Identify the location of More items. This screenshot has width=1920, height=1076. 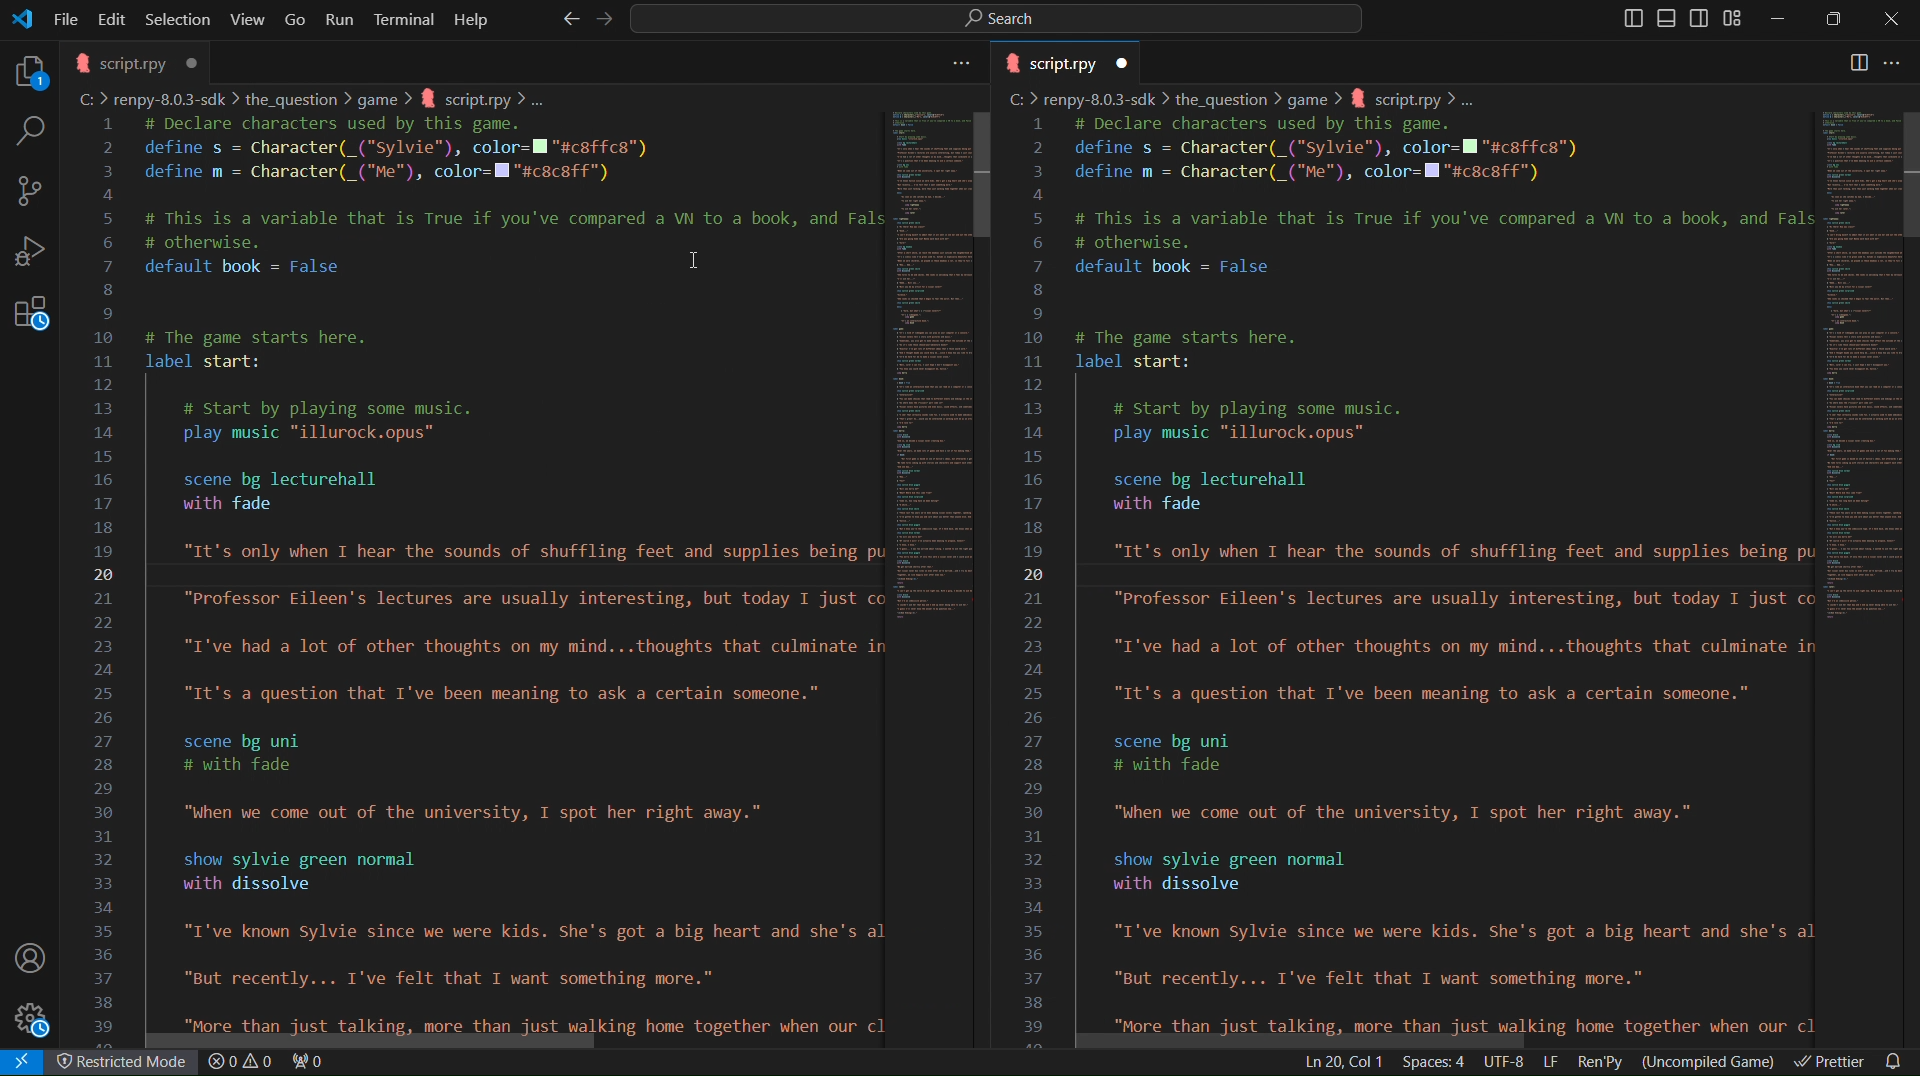
(958, 66).